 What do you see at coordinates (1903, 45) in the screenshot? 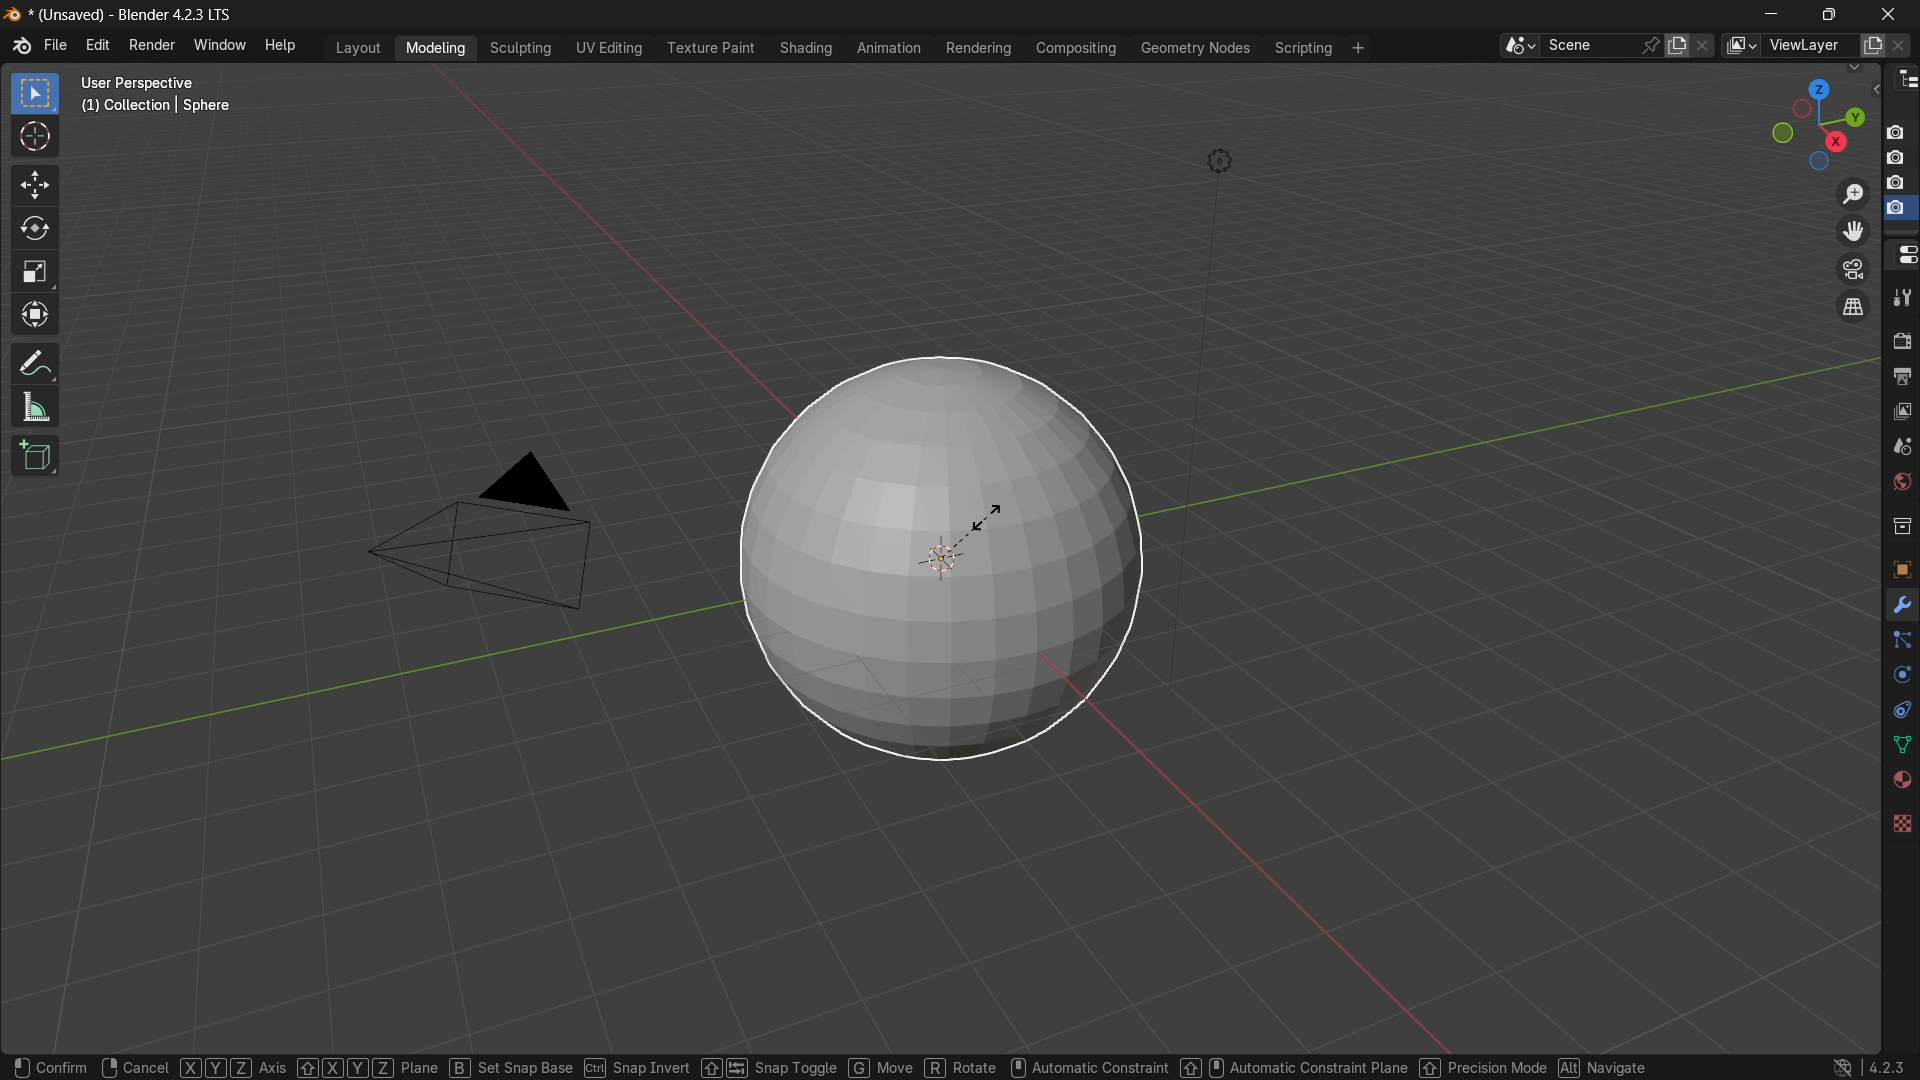
I see `remove layer` at bounding box center [1903, 45].